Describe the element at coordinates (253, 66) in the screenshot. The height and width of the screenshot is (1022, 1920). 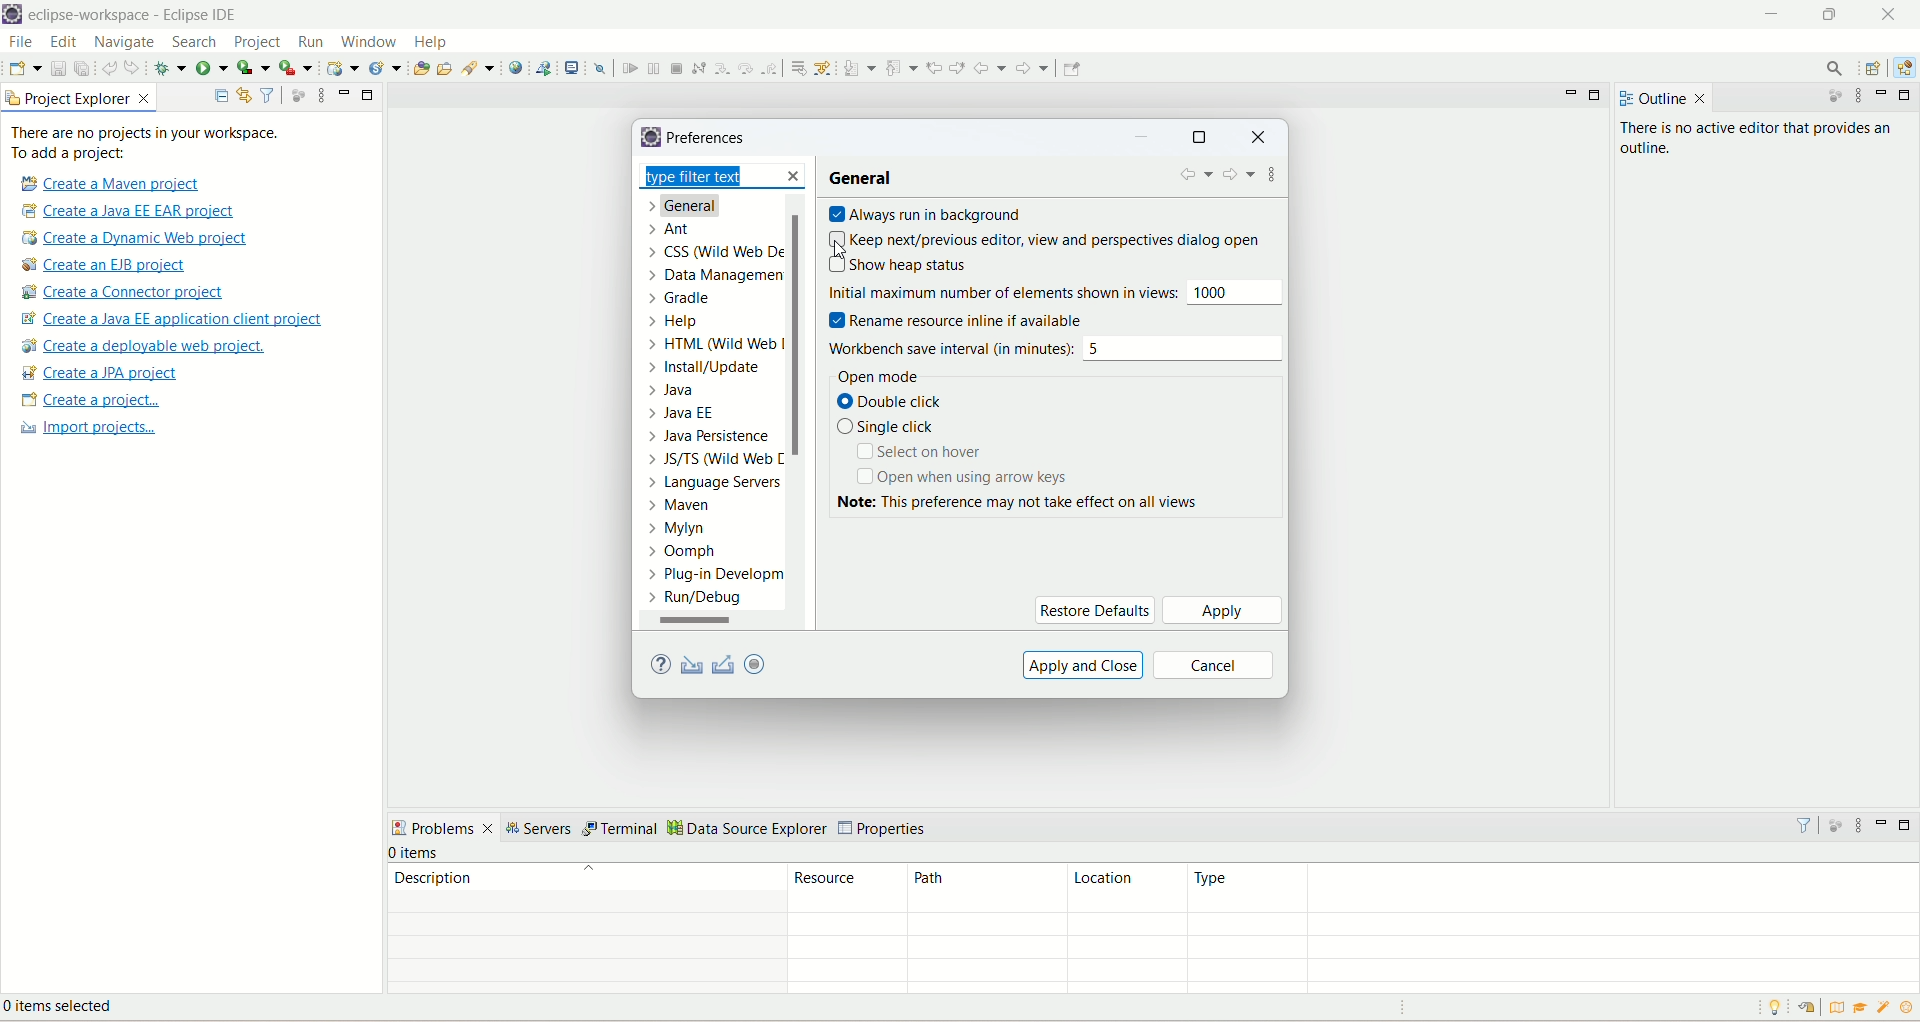
I see `coverage` at that location.